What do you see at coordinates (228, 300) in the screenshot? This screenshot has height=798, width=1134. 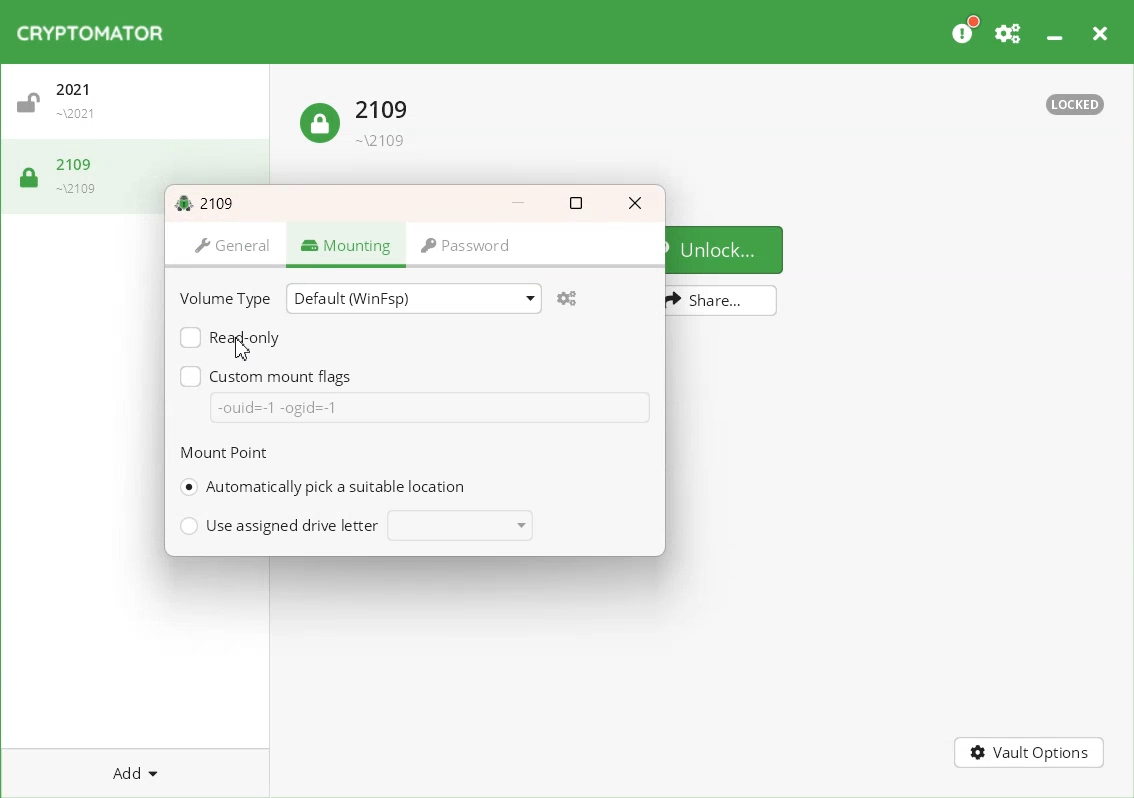 I see `Volume Type` at bounding box center [228, 300].